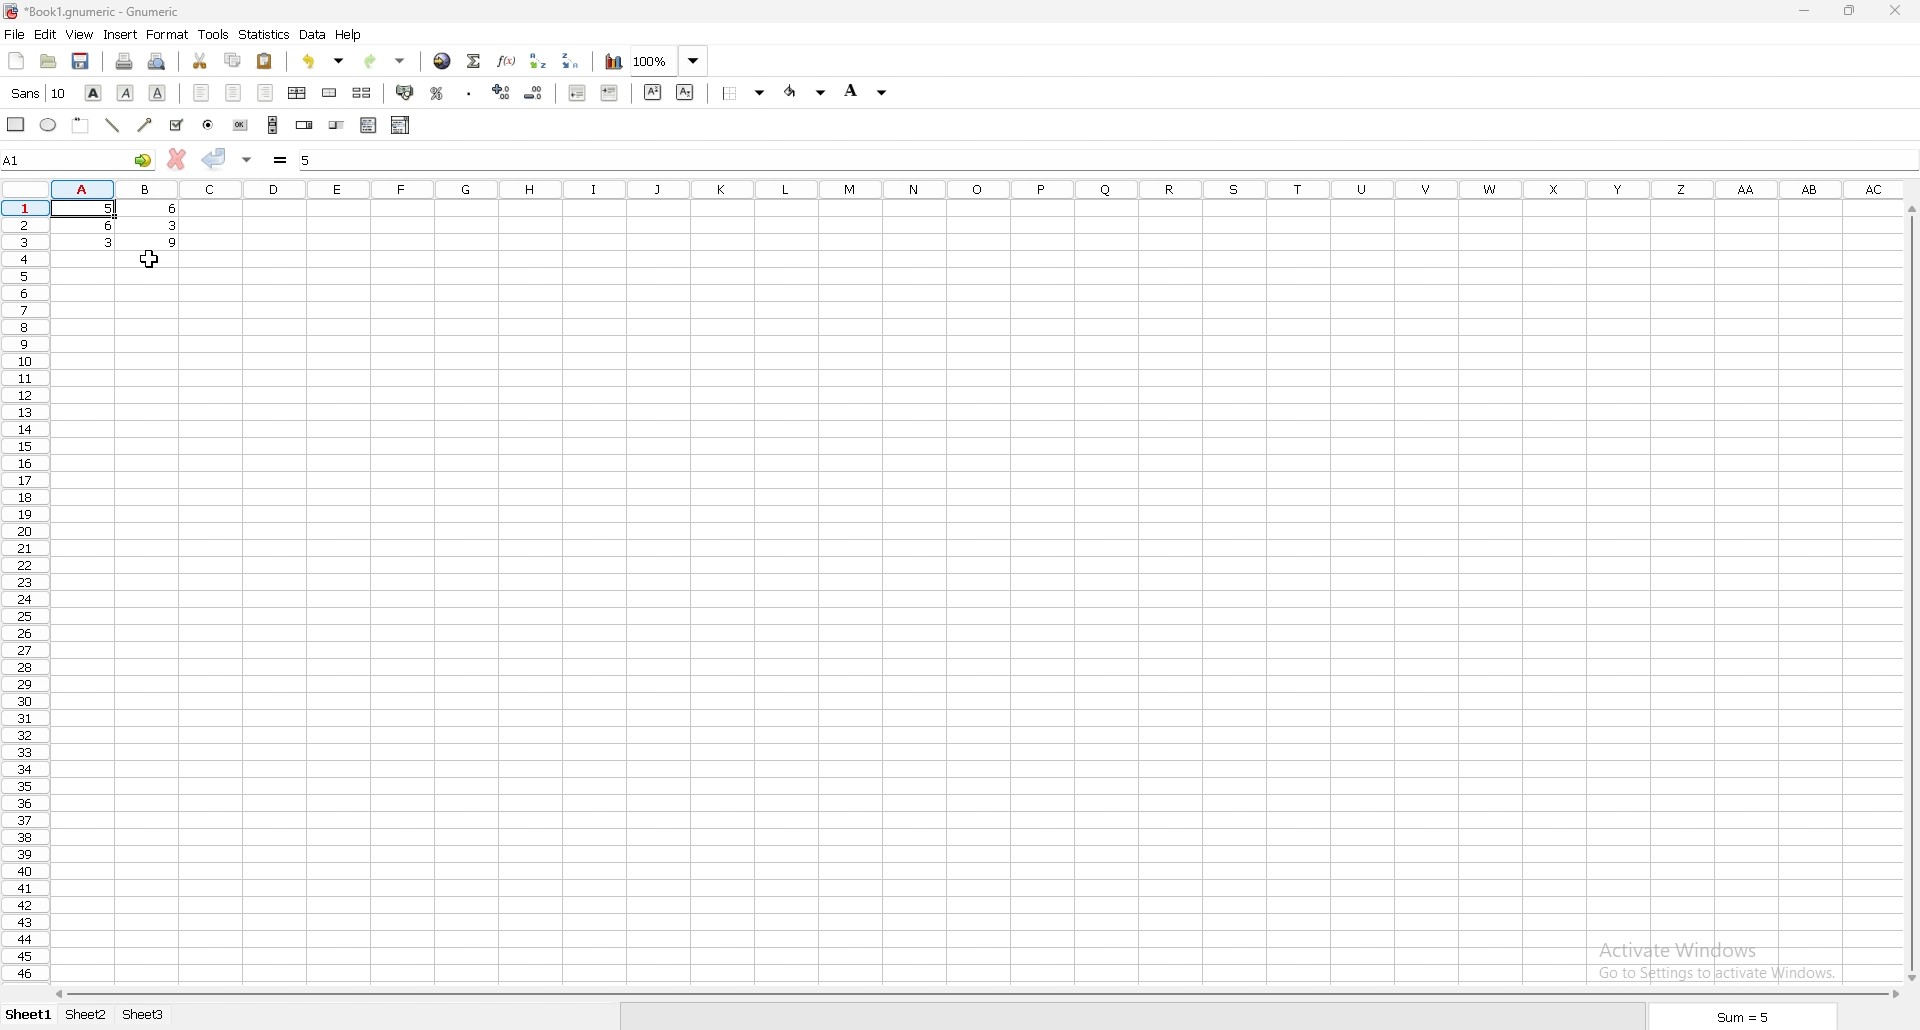 The width and height of the screenshot is (1920, 1030). Describe the element at coordinates (201, 62) in the screenshot. I see `cut` at that location.